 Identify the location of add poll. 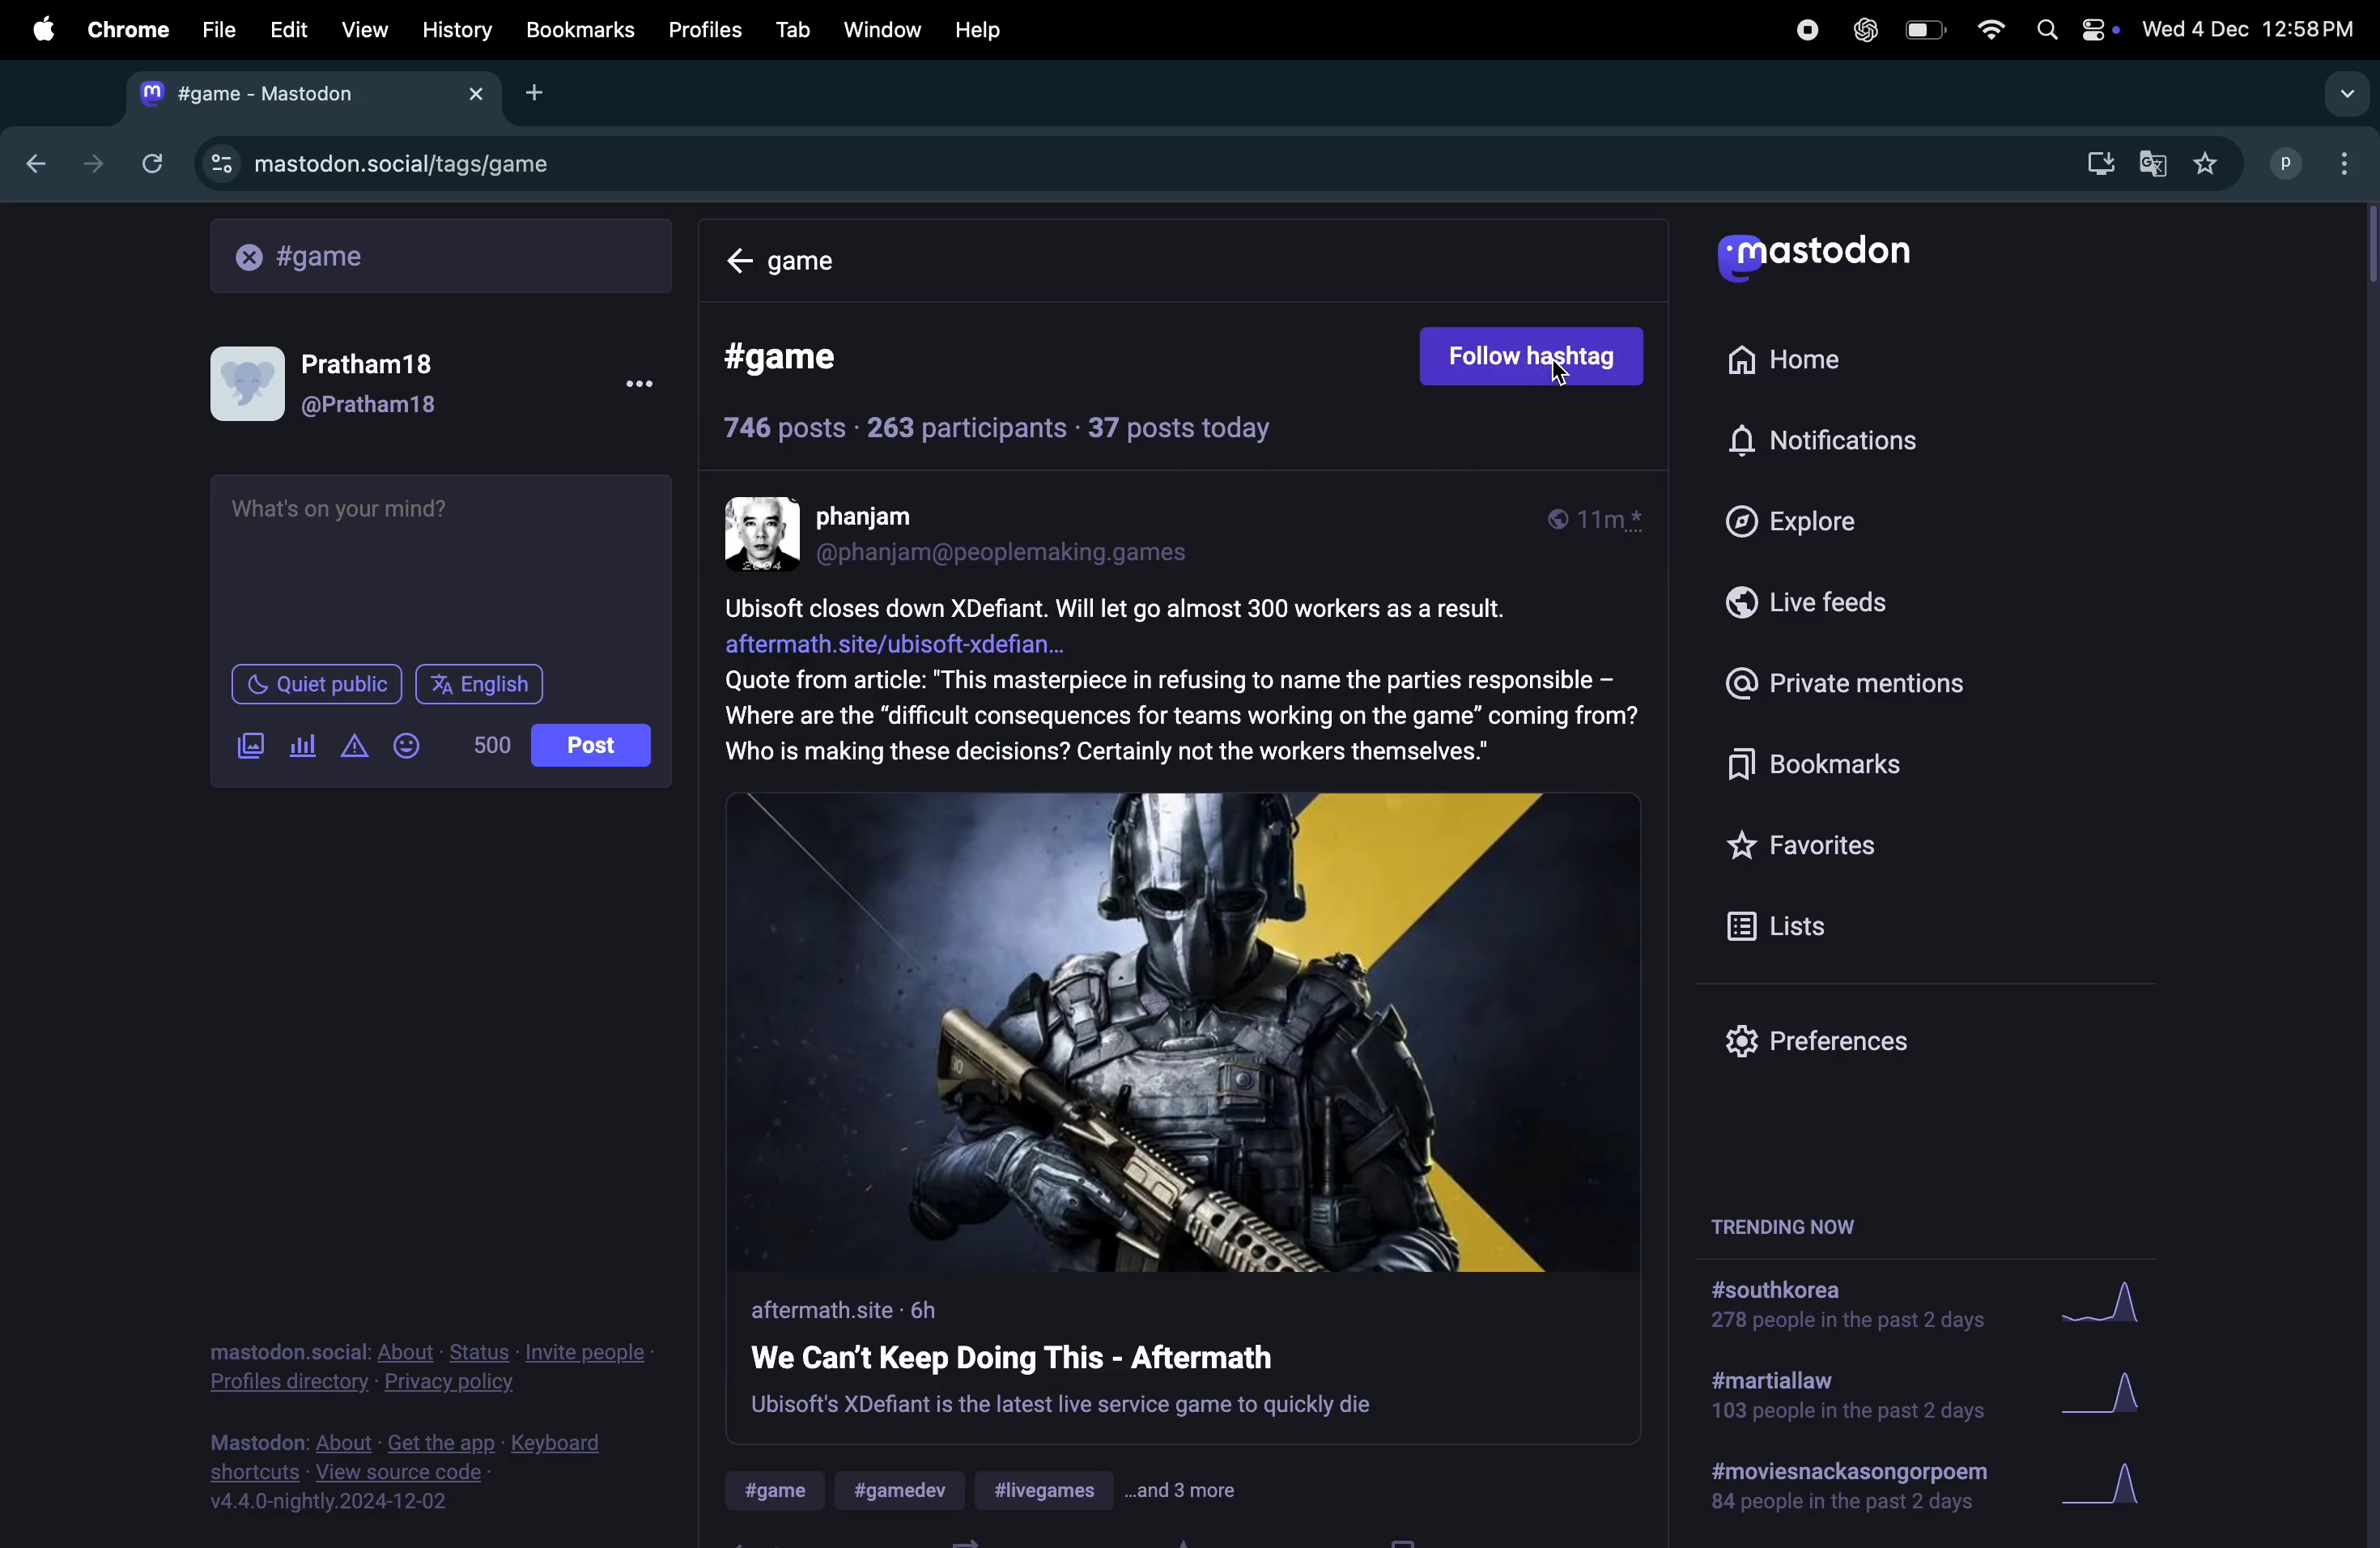
(304, 747).